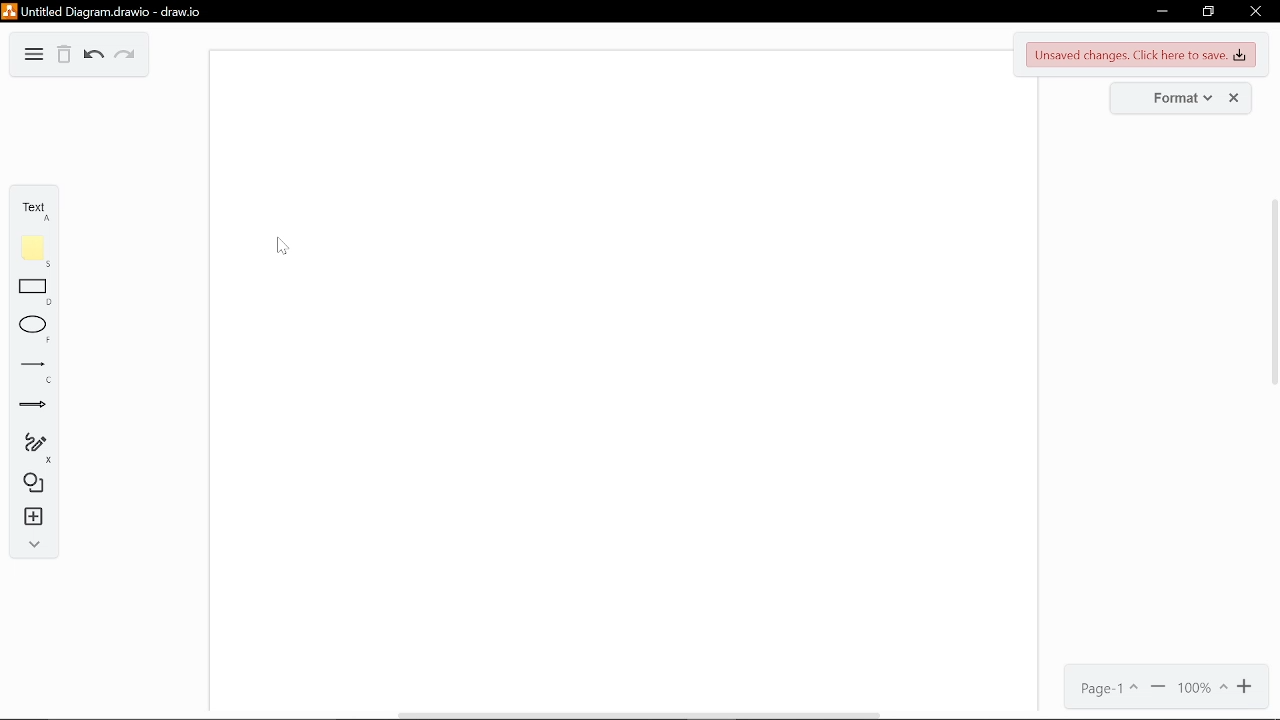 The height and width of the screenshot is (720, 1280). Describe the element at coordinates (34, 410) in the screenshot. I see `arrows` at that location.